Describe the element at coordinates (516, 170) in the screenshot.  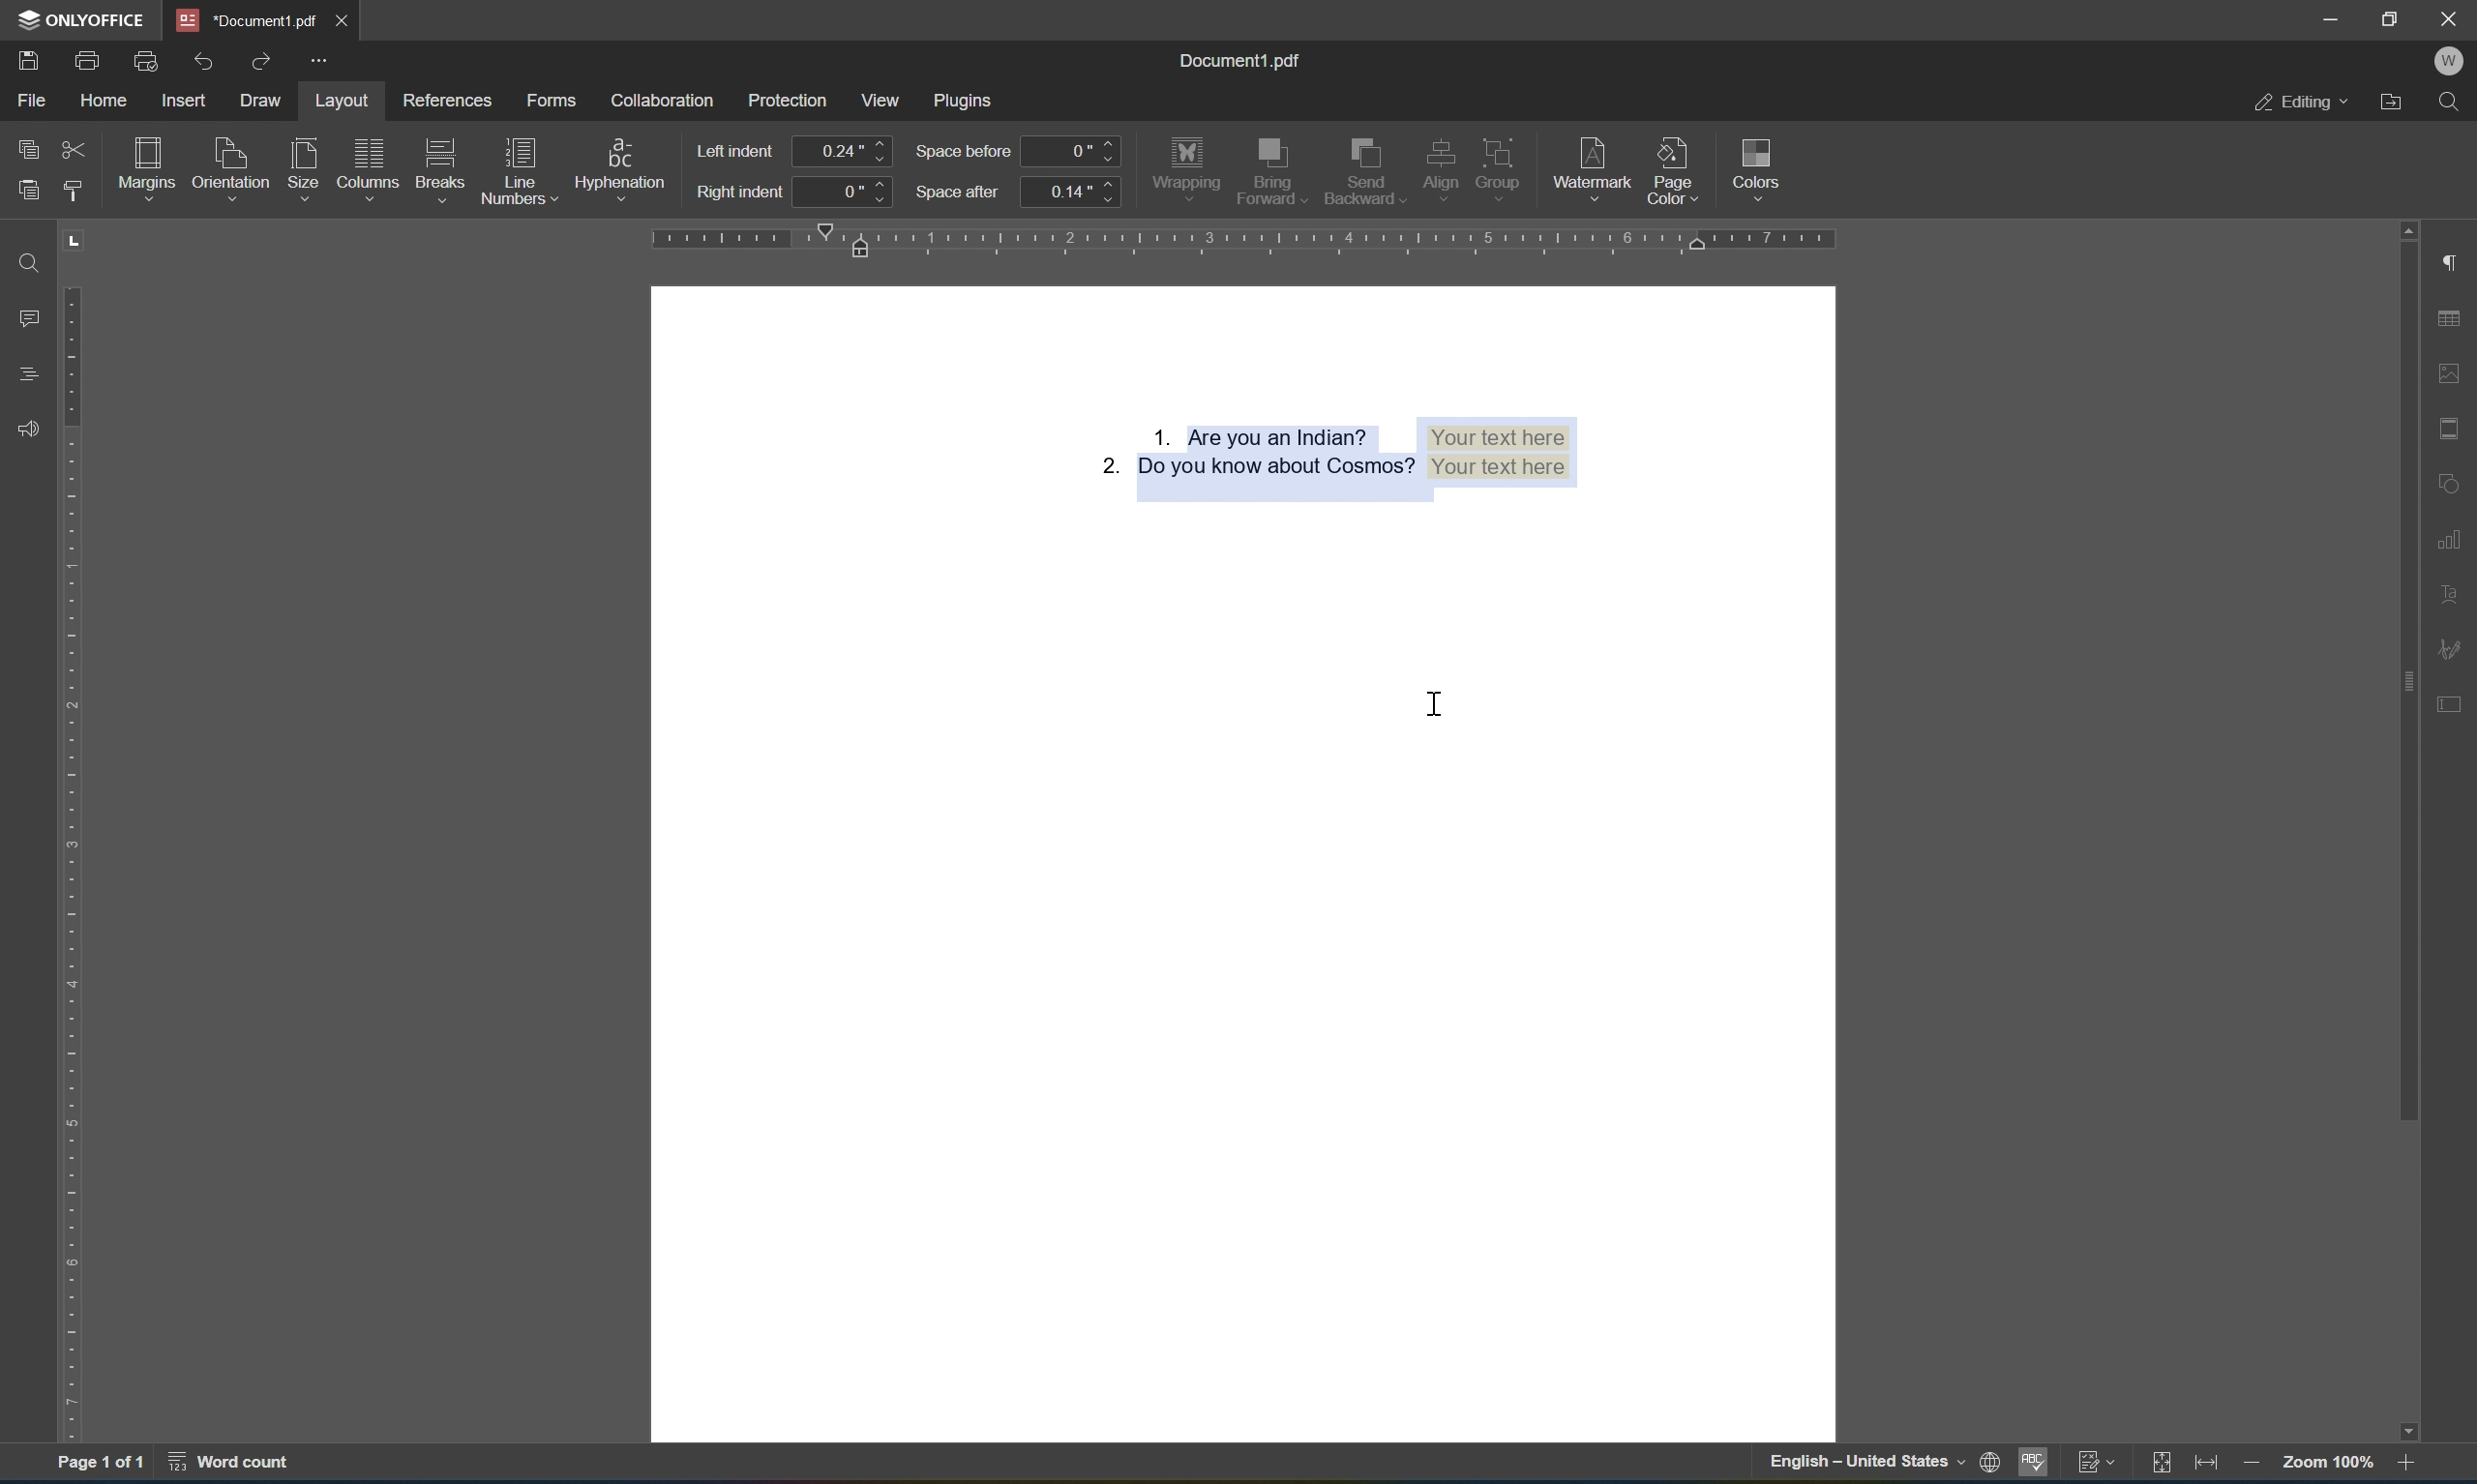
I see `line numbers` at that location.